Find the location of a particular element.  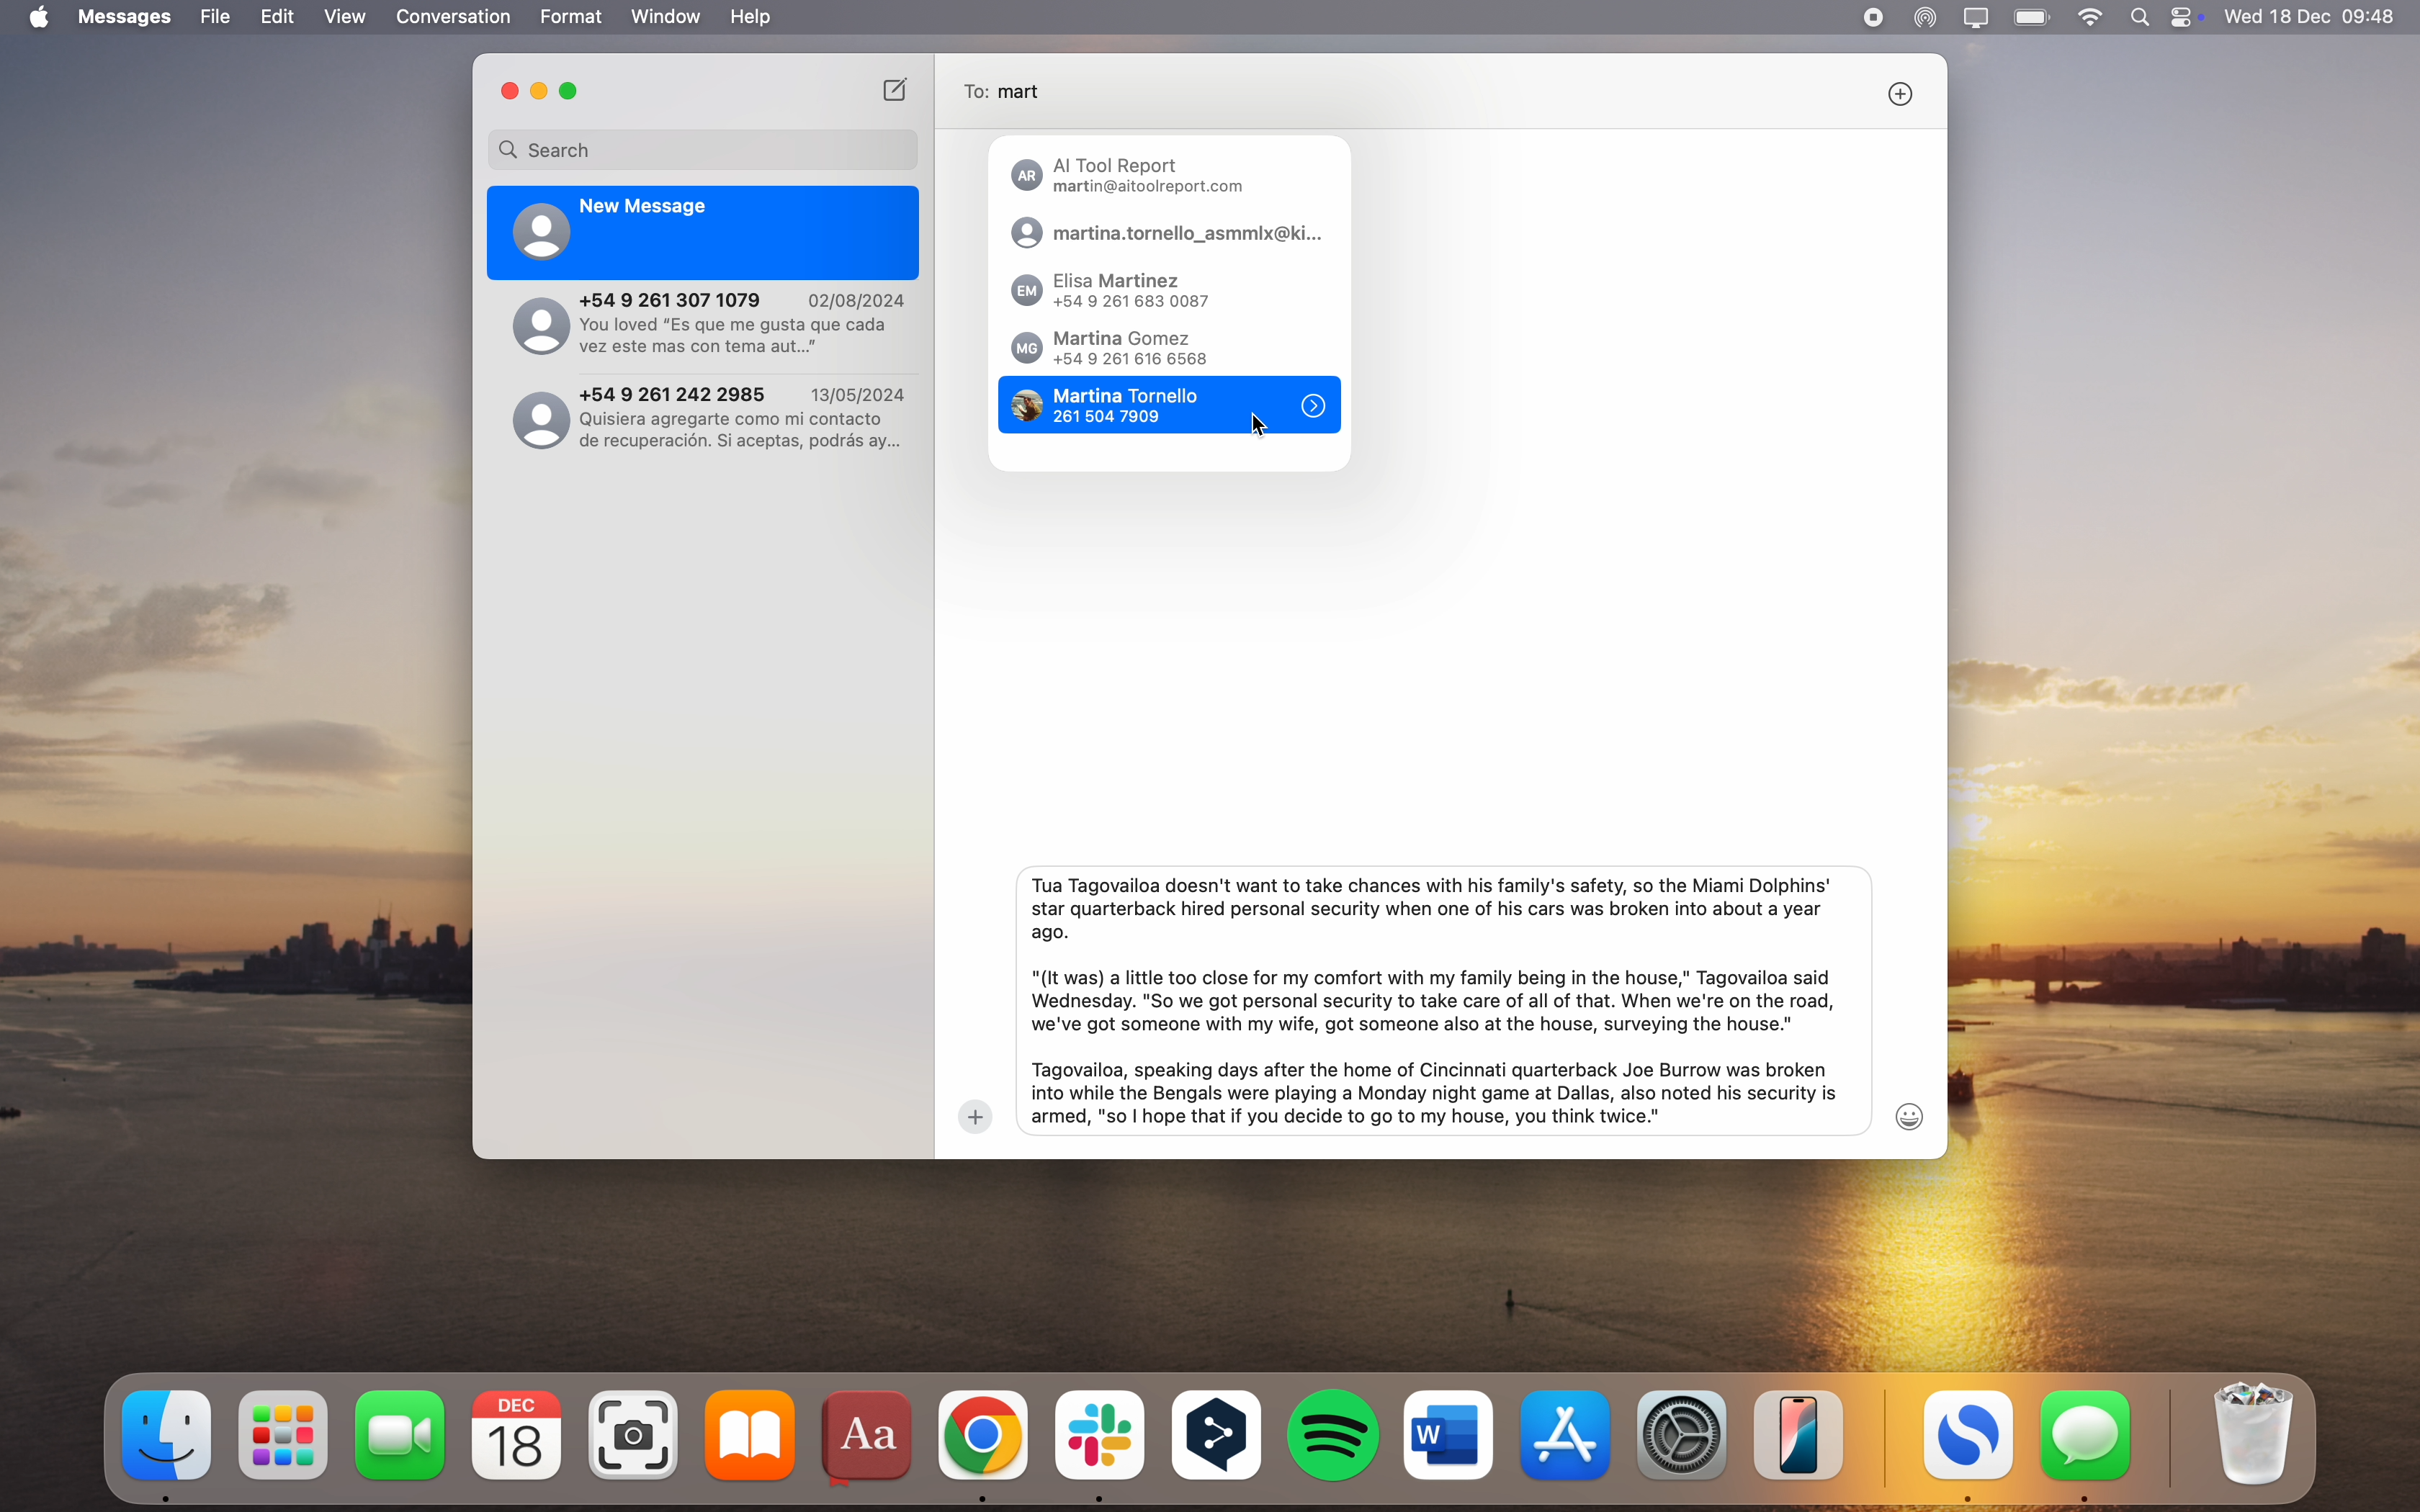

Slack is located at coordinates (1099, 1445).